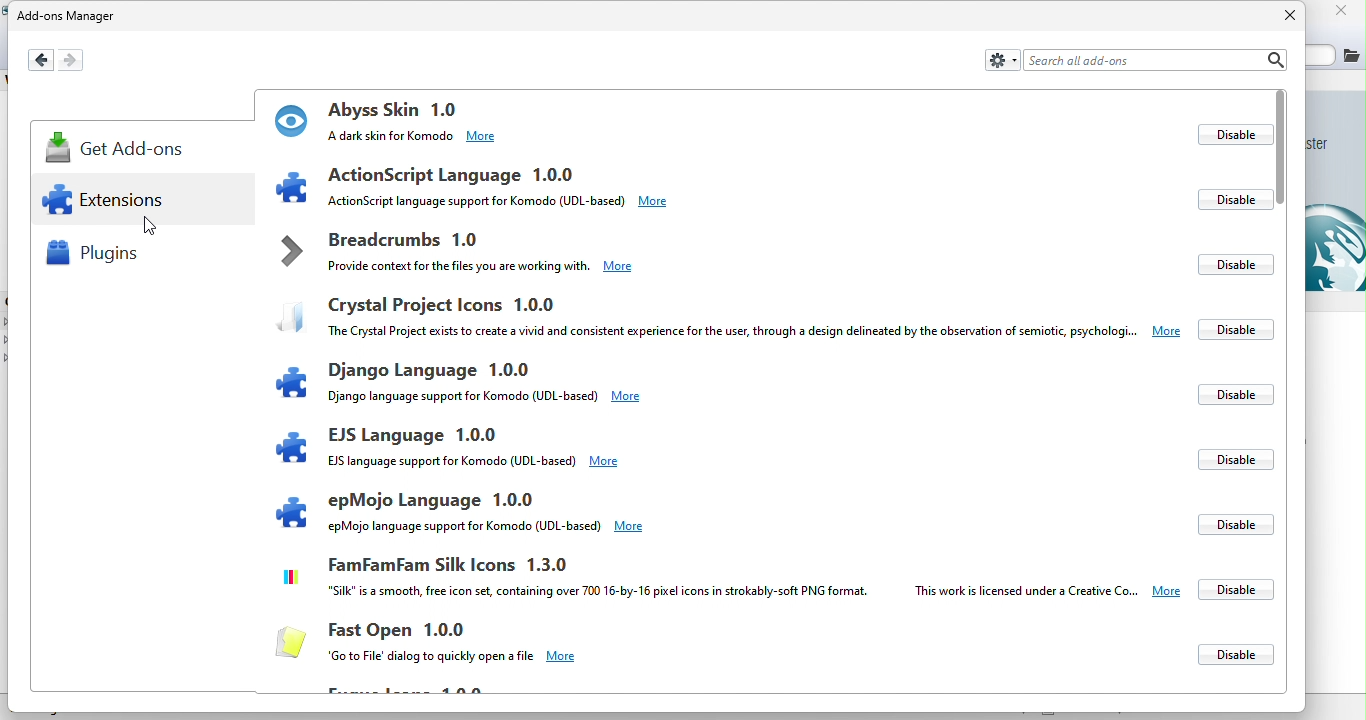  Describe the element at coordinates (1281, 148) in the screenshot. I see `vertical scroll bar` at that location.